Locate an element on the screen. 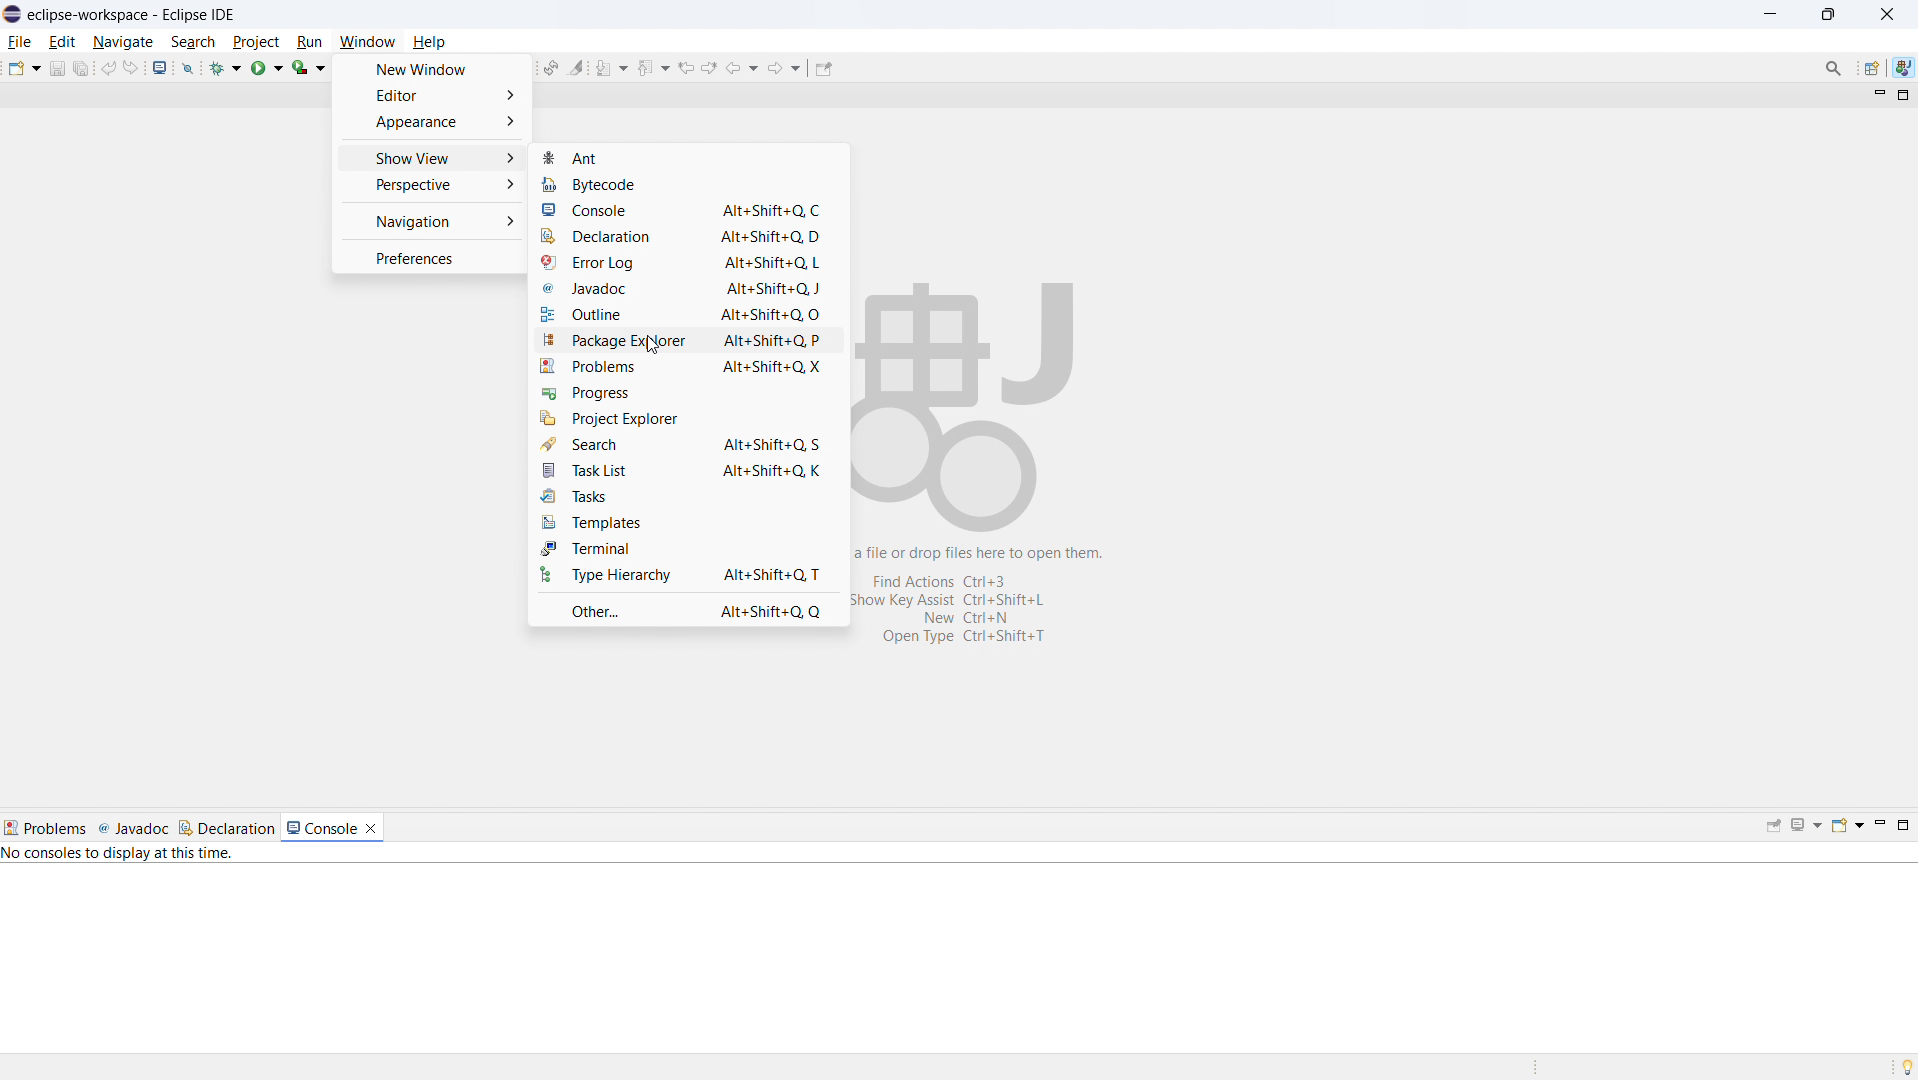 The image size is (1918, 1080). Search is located at coordinates (1833, 68).